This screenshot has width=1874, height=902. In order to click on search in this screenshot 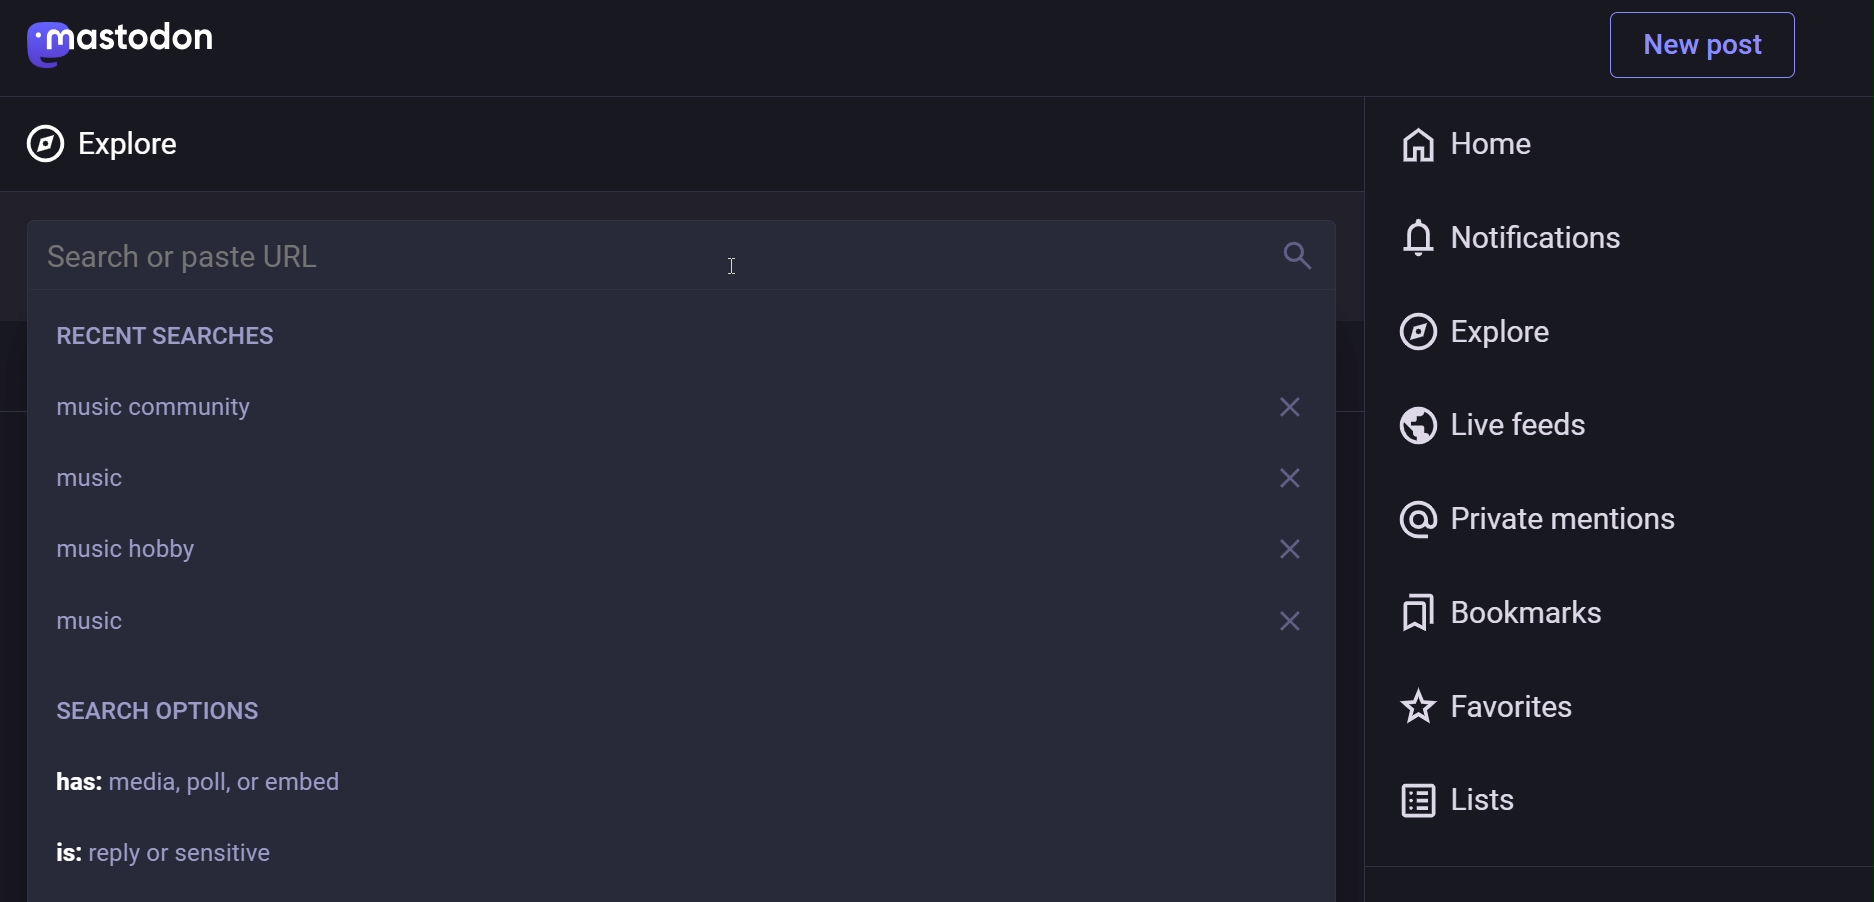, I will do `click(1293, 257)`.